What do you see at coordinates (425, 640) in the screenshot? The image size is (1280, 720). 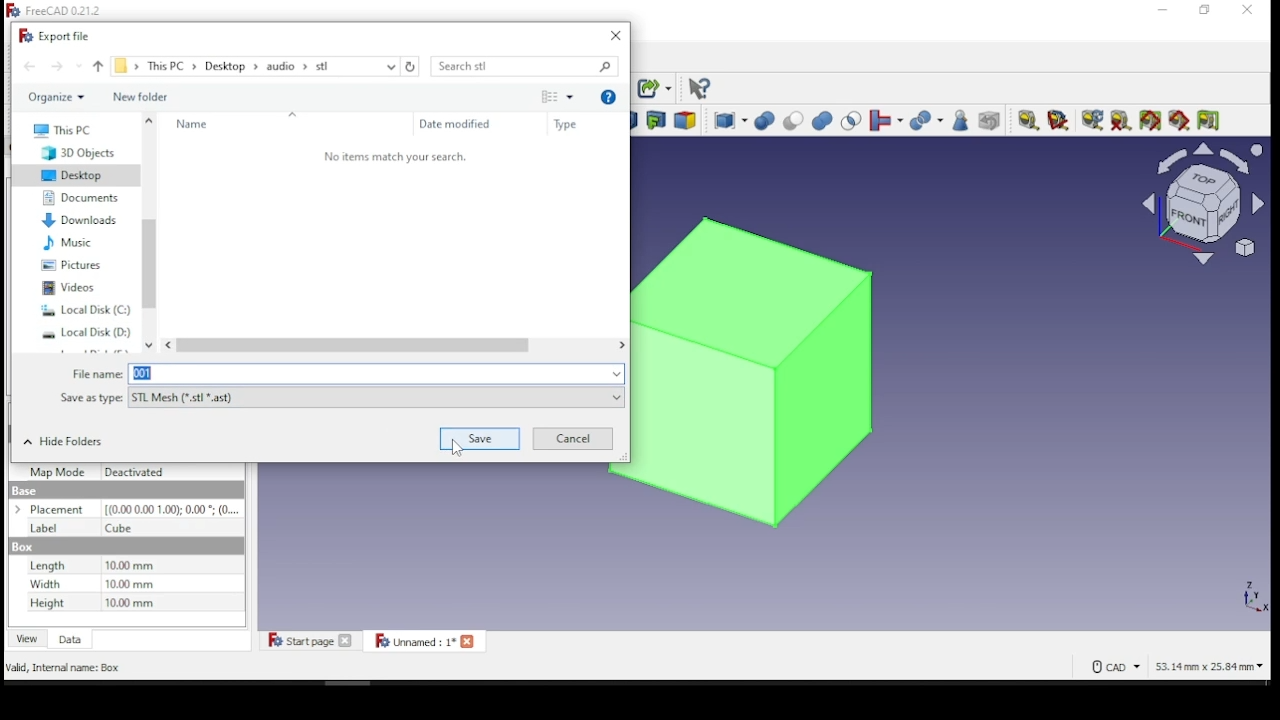 I see `unnamed: 1` at bounding box center [425, 640].